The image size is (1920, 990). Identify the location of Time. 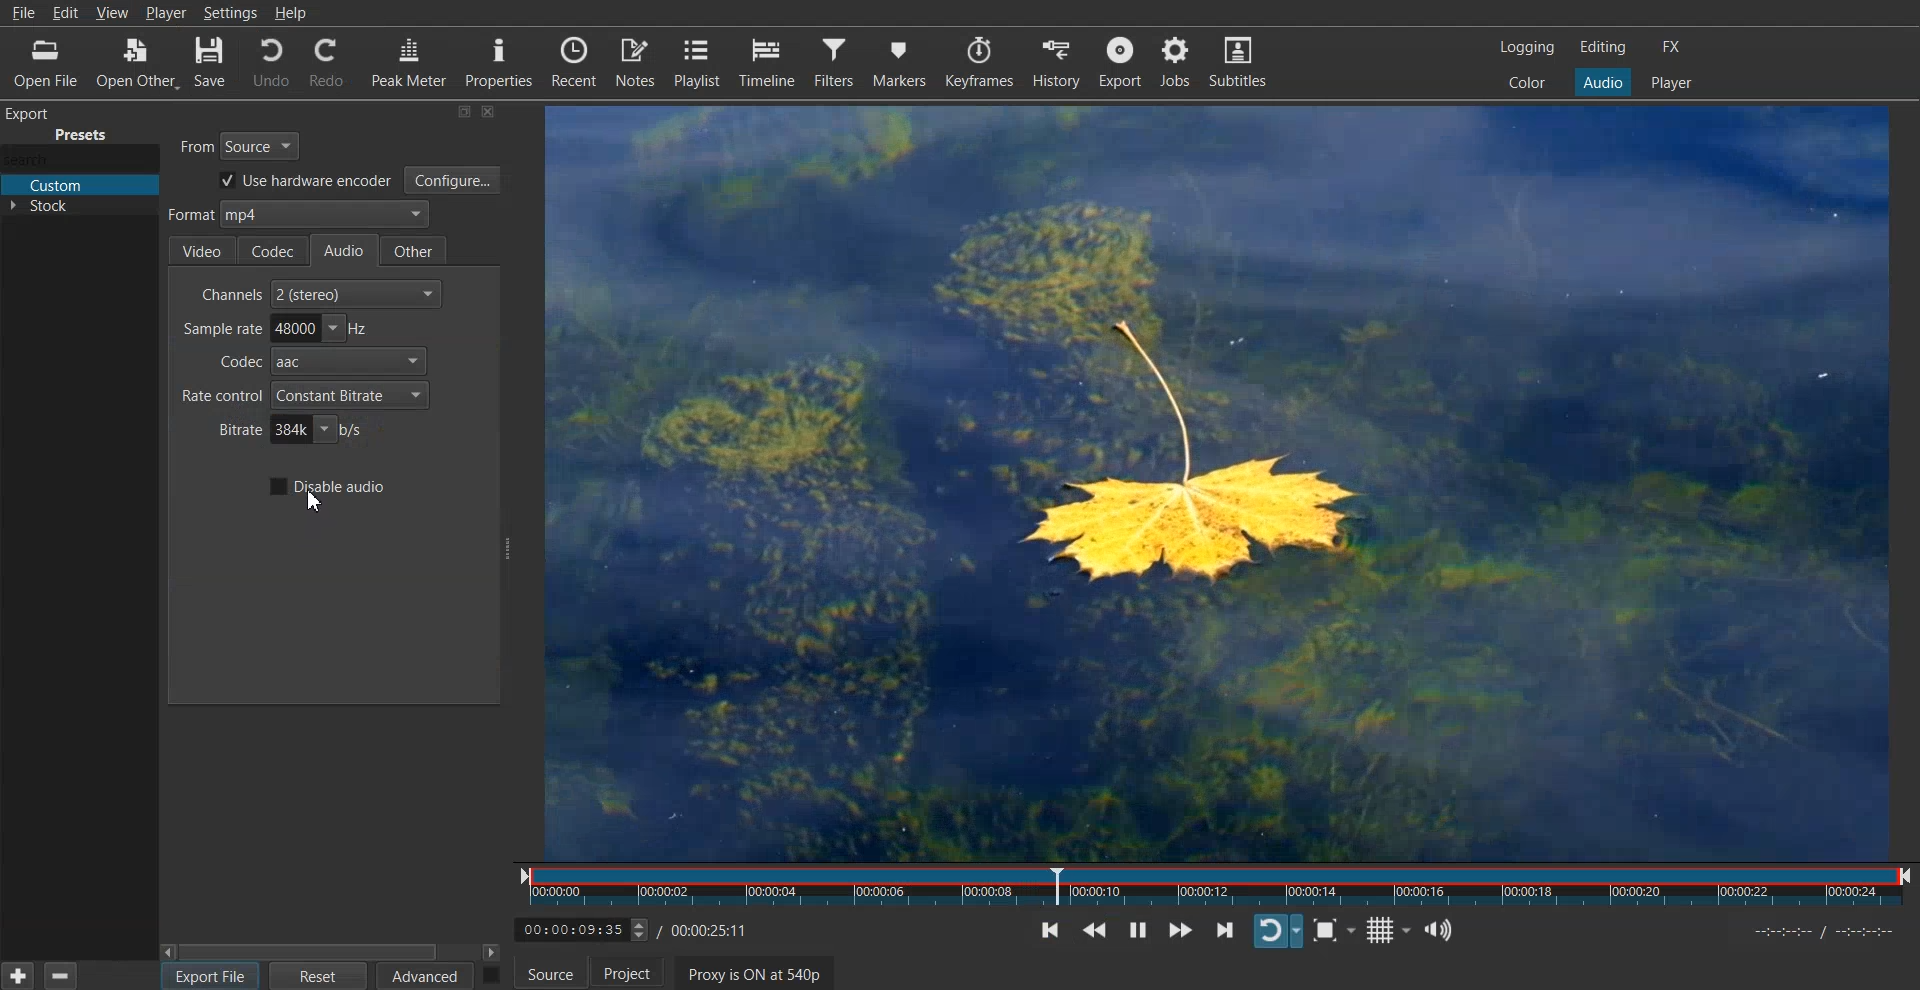
(639, 927).